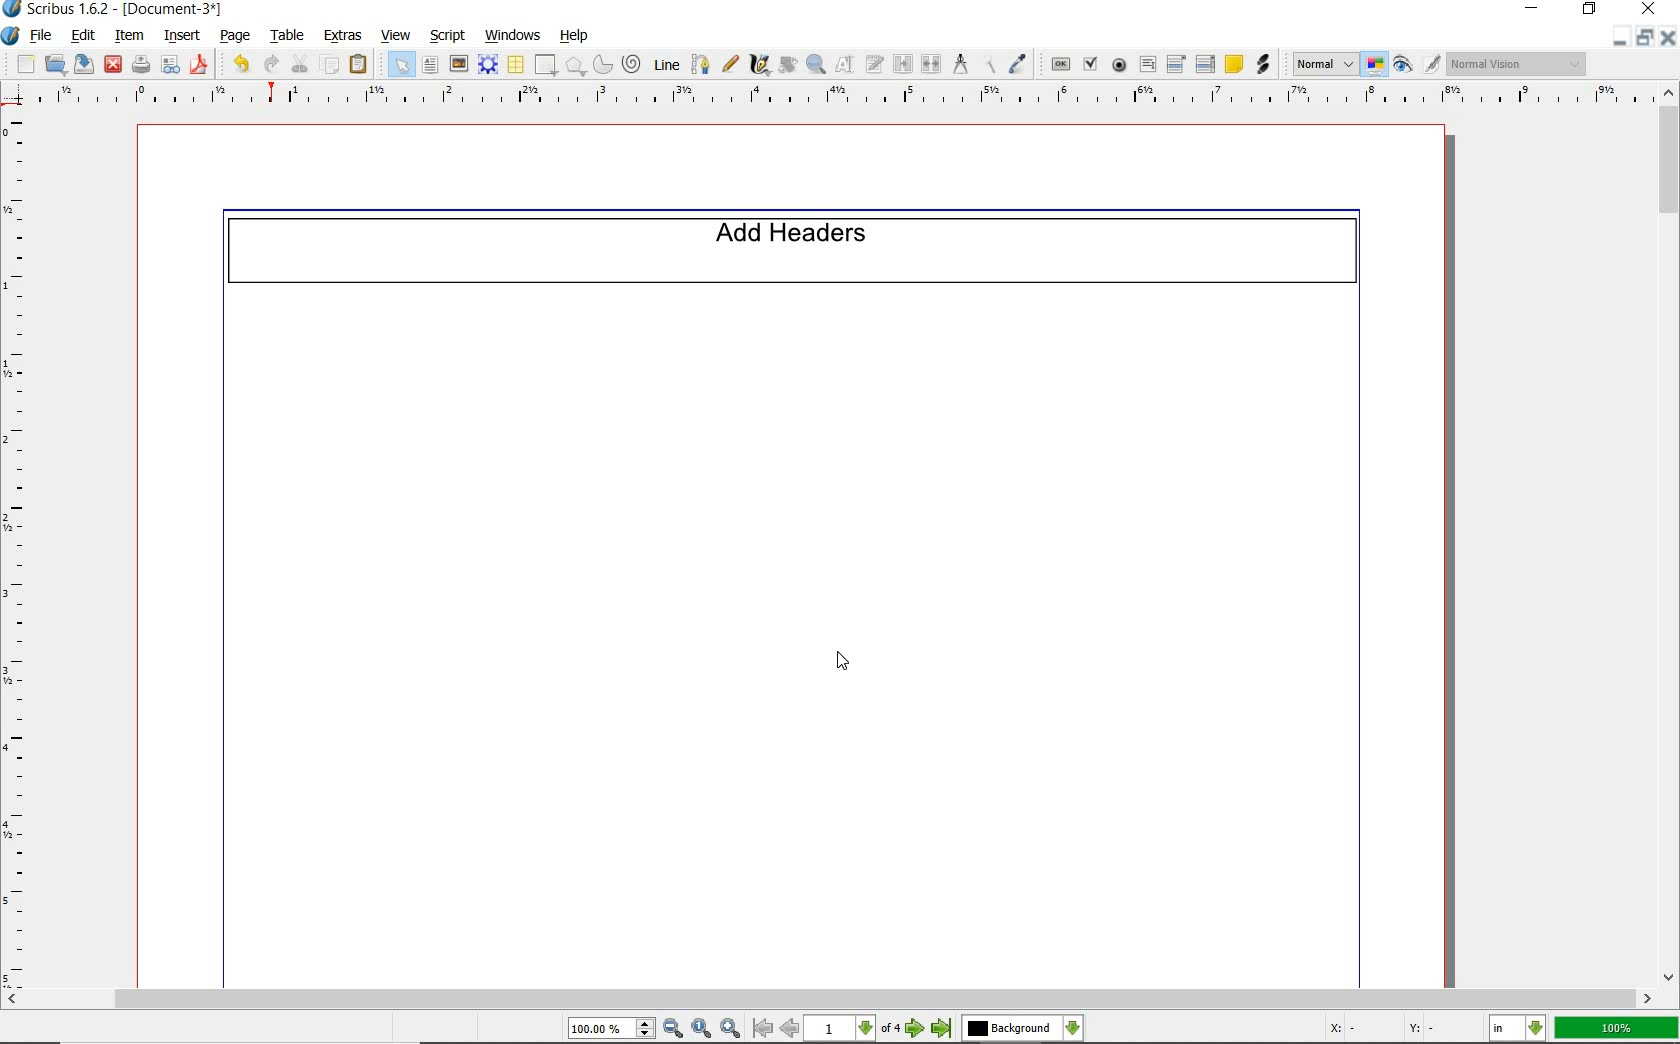  What do you see at coordinates (852, 1029) in the screenshot?
I see `select current page` at bounding box center [852, 1029].